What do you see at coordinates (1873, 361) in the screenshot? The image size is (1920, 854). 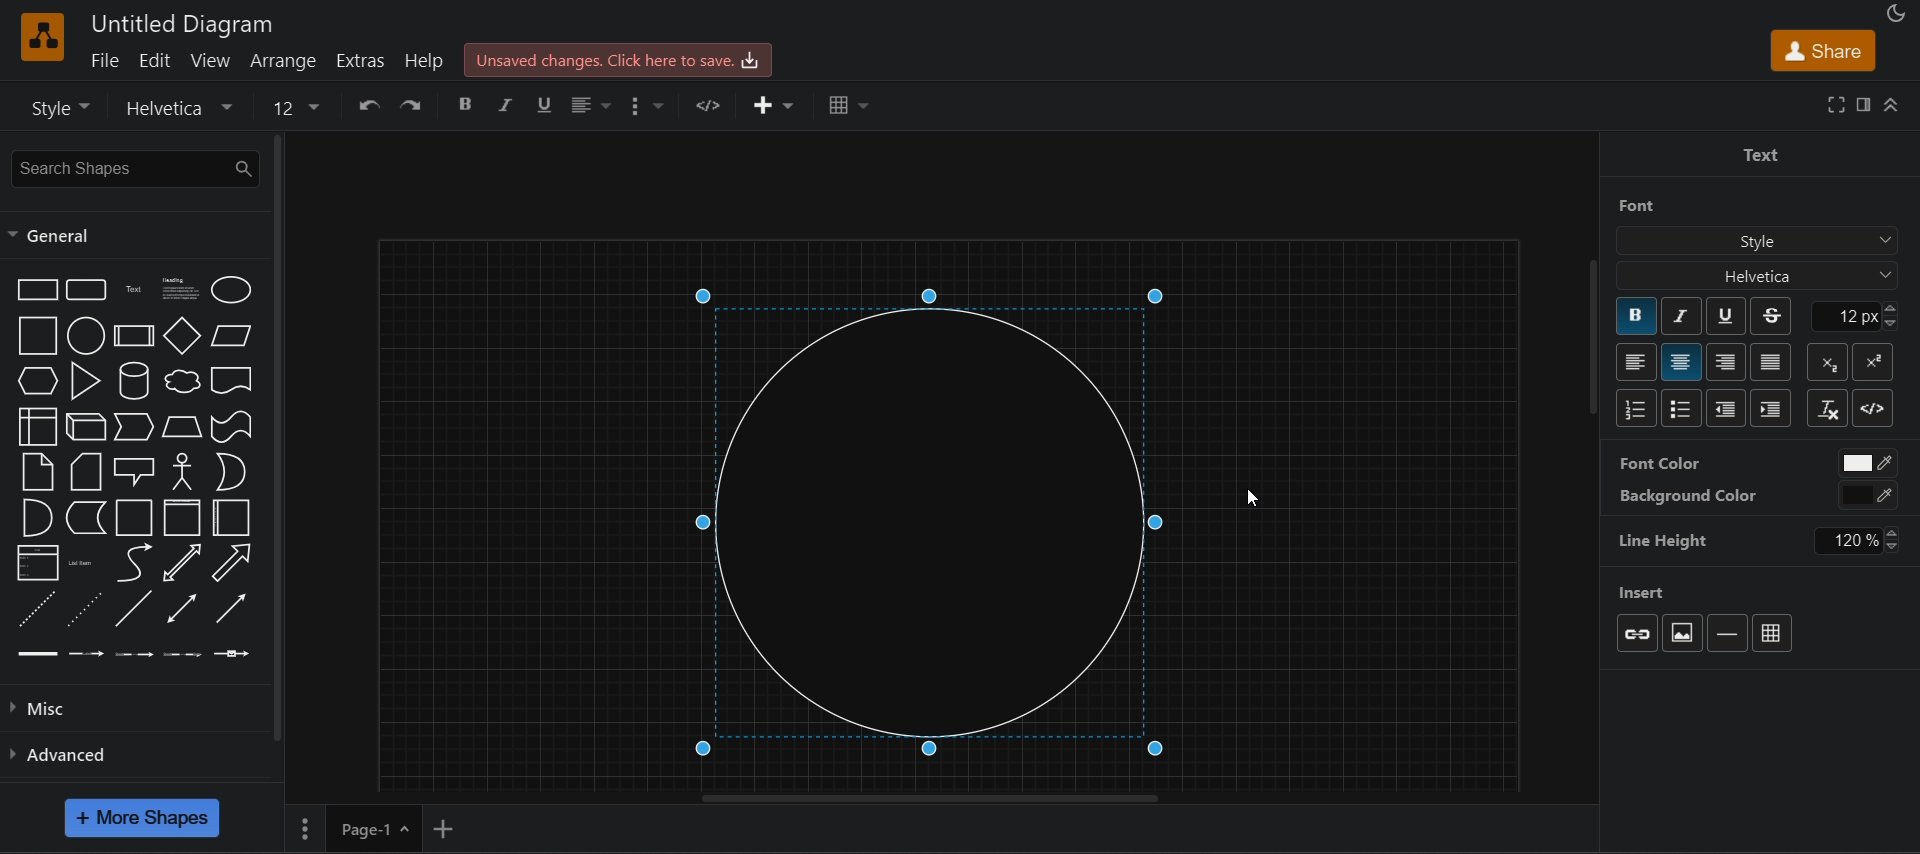 I see `superscript` at bounding box center [1873, 361].